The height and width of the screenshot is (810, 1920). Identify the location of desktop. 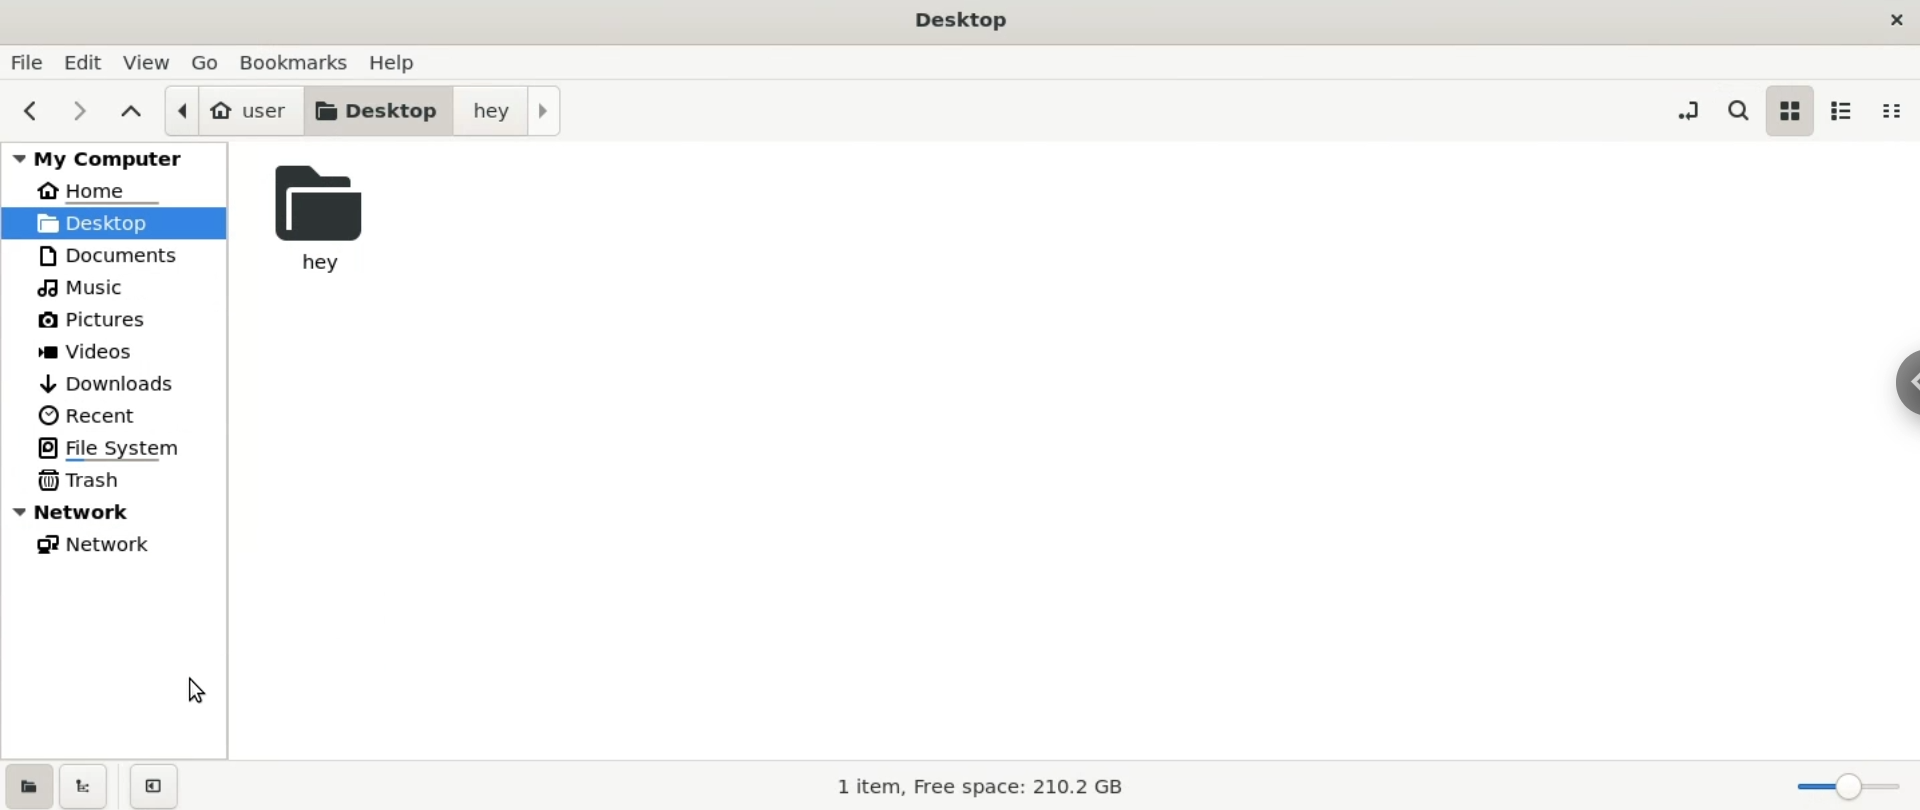
(380, 112).